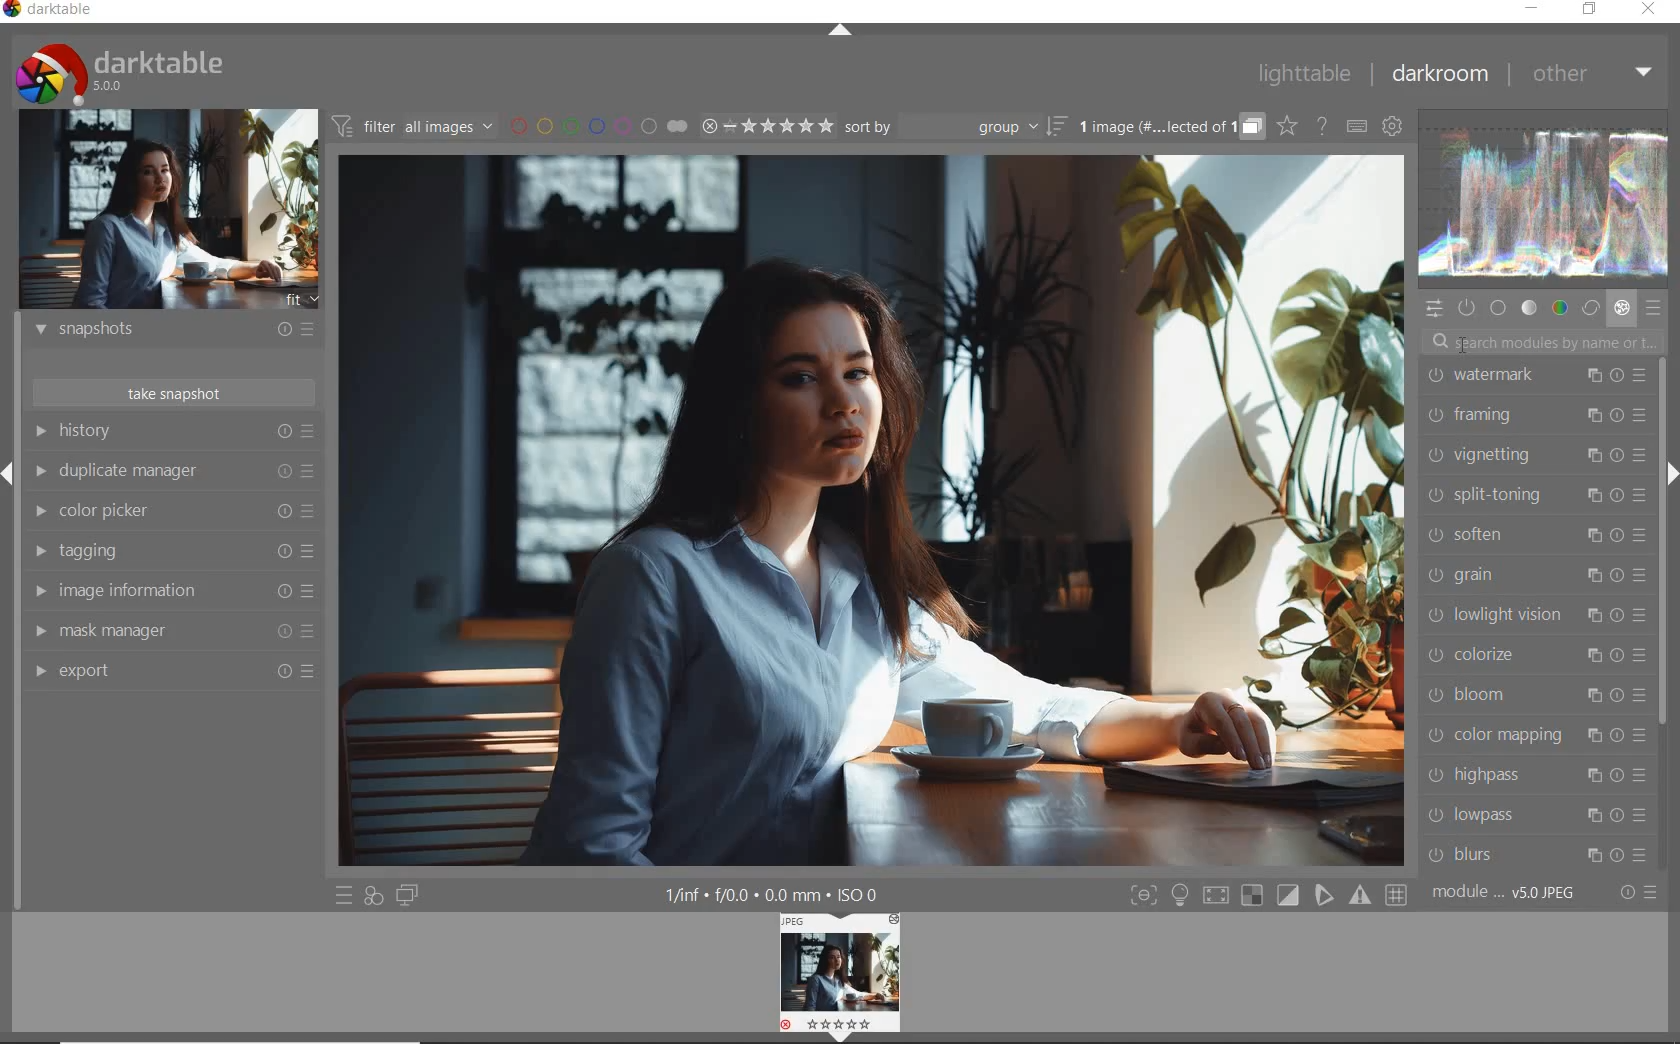 This screenshot has width=1680, height=1044. Describe the element at coordinates (1433, 309) in the screenshot. I see `quick access panel` at that location.